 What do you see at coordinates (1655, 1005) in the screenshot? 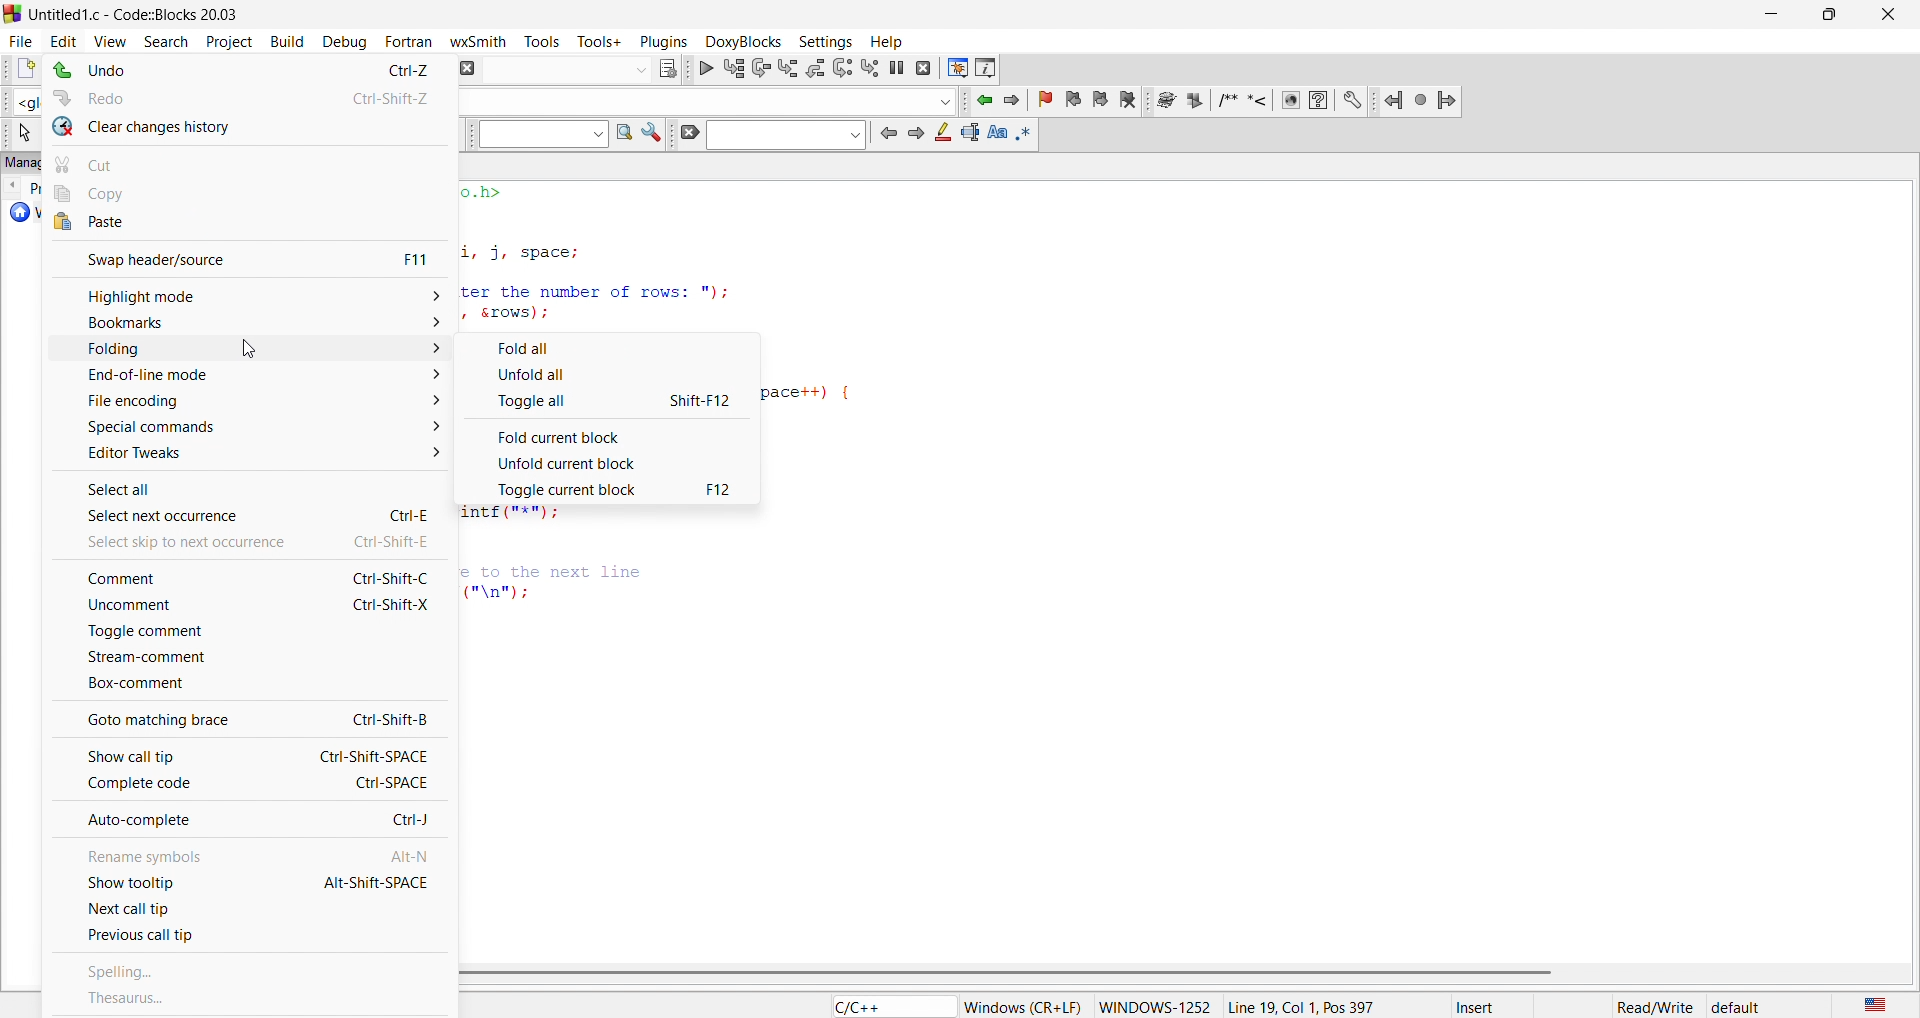
I see `Read/Write` at bounding box center [1655, 1005].